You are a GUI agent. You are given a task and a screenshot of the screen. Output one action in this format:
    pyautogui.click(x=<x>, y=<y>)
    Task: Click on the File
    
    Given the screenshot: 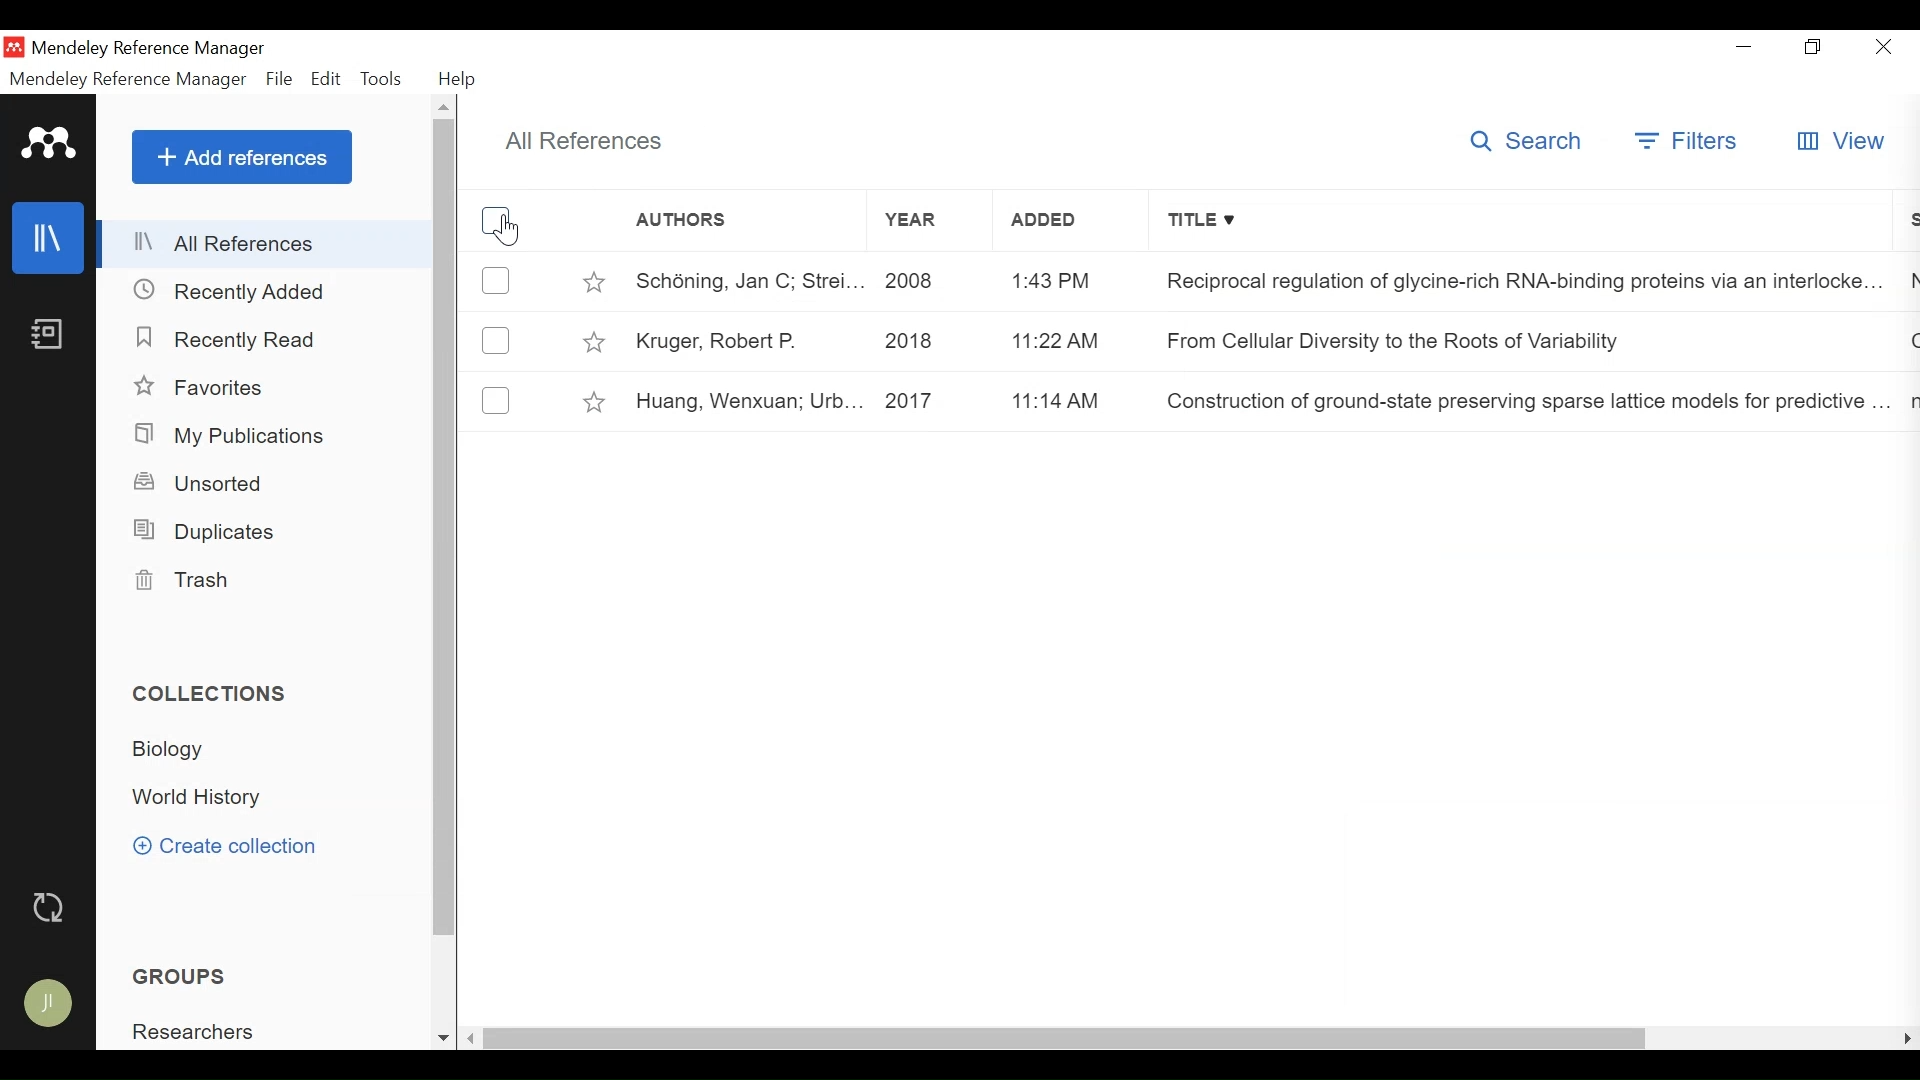 What is the action you would take?
    pyautogui.click(x=279, y=79)
    